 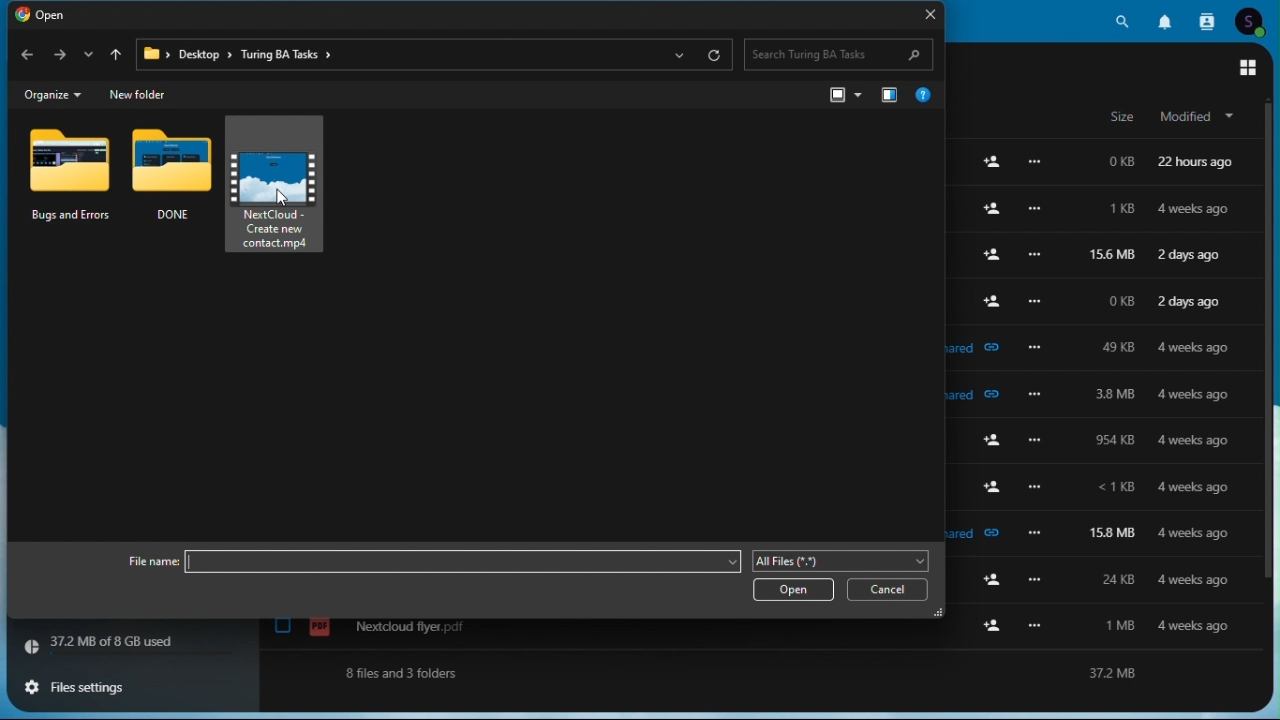 I want to click on 4 weeks ago, so click(x=1195, y=349).